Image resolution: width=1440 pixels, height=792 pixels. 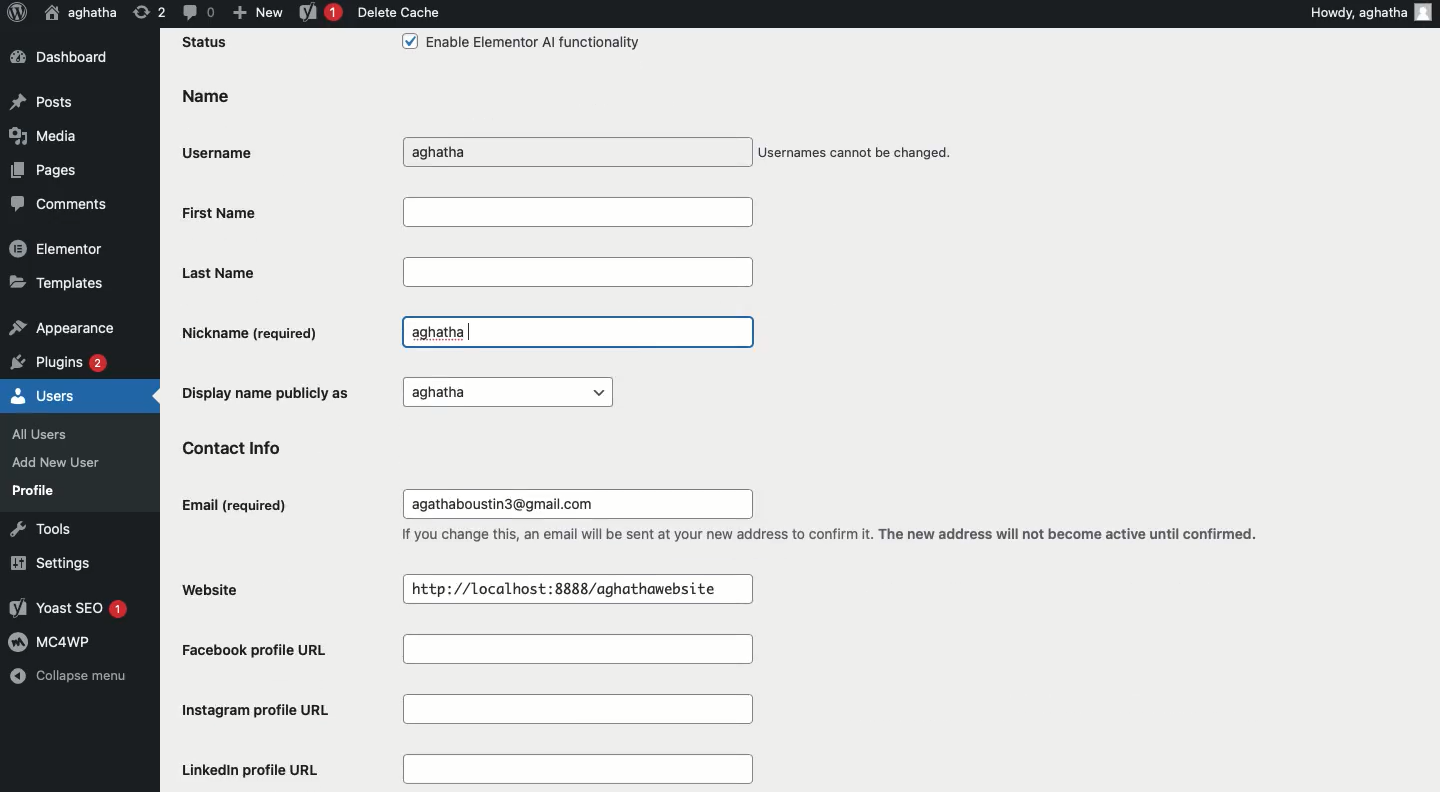 What do you see at coordinates (519, 44) in the screenshot?
I see `Enable Elementor Al functionality` at bounding box center [519, 44].